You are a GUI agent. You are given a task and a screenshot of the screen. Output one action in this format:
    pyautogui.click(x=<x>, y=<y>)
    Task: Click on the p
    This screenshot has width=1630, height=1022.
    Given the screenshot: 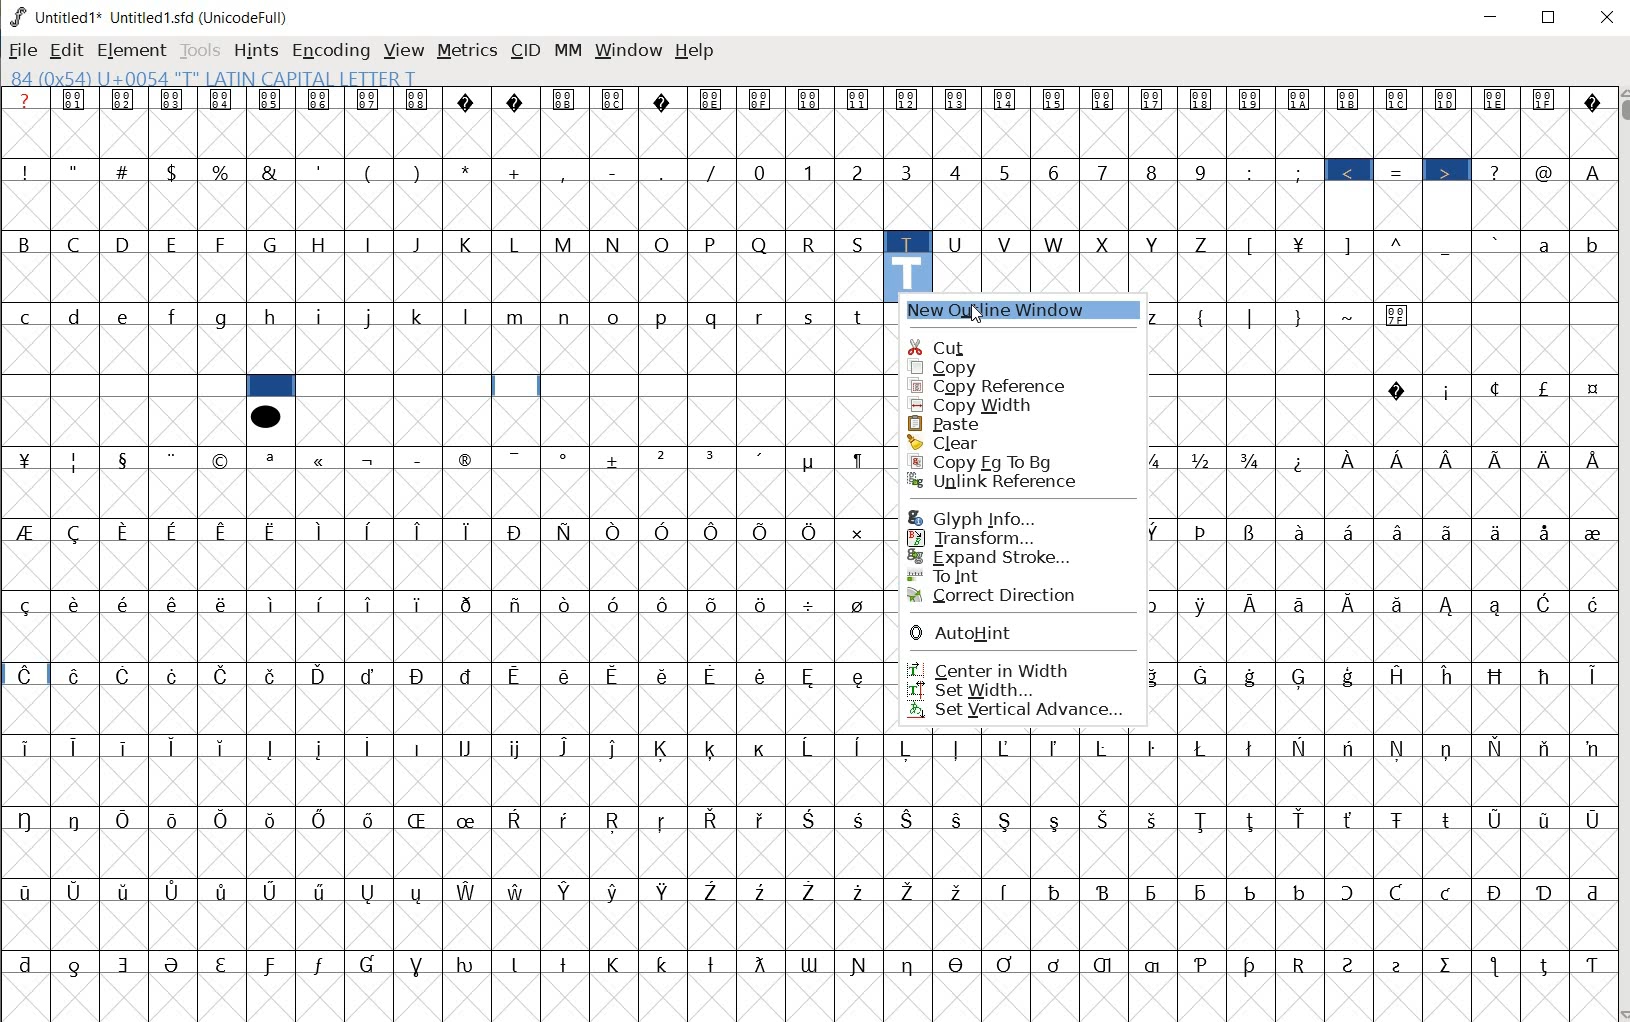 What is the action you would take?
    pyautogui.click(x=665, y=317)
    